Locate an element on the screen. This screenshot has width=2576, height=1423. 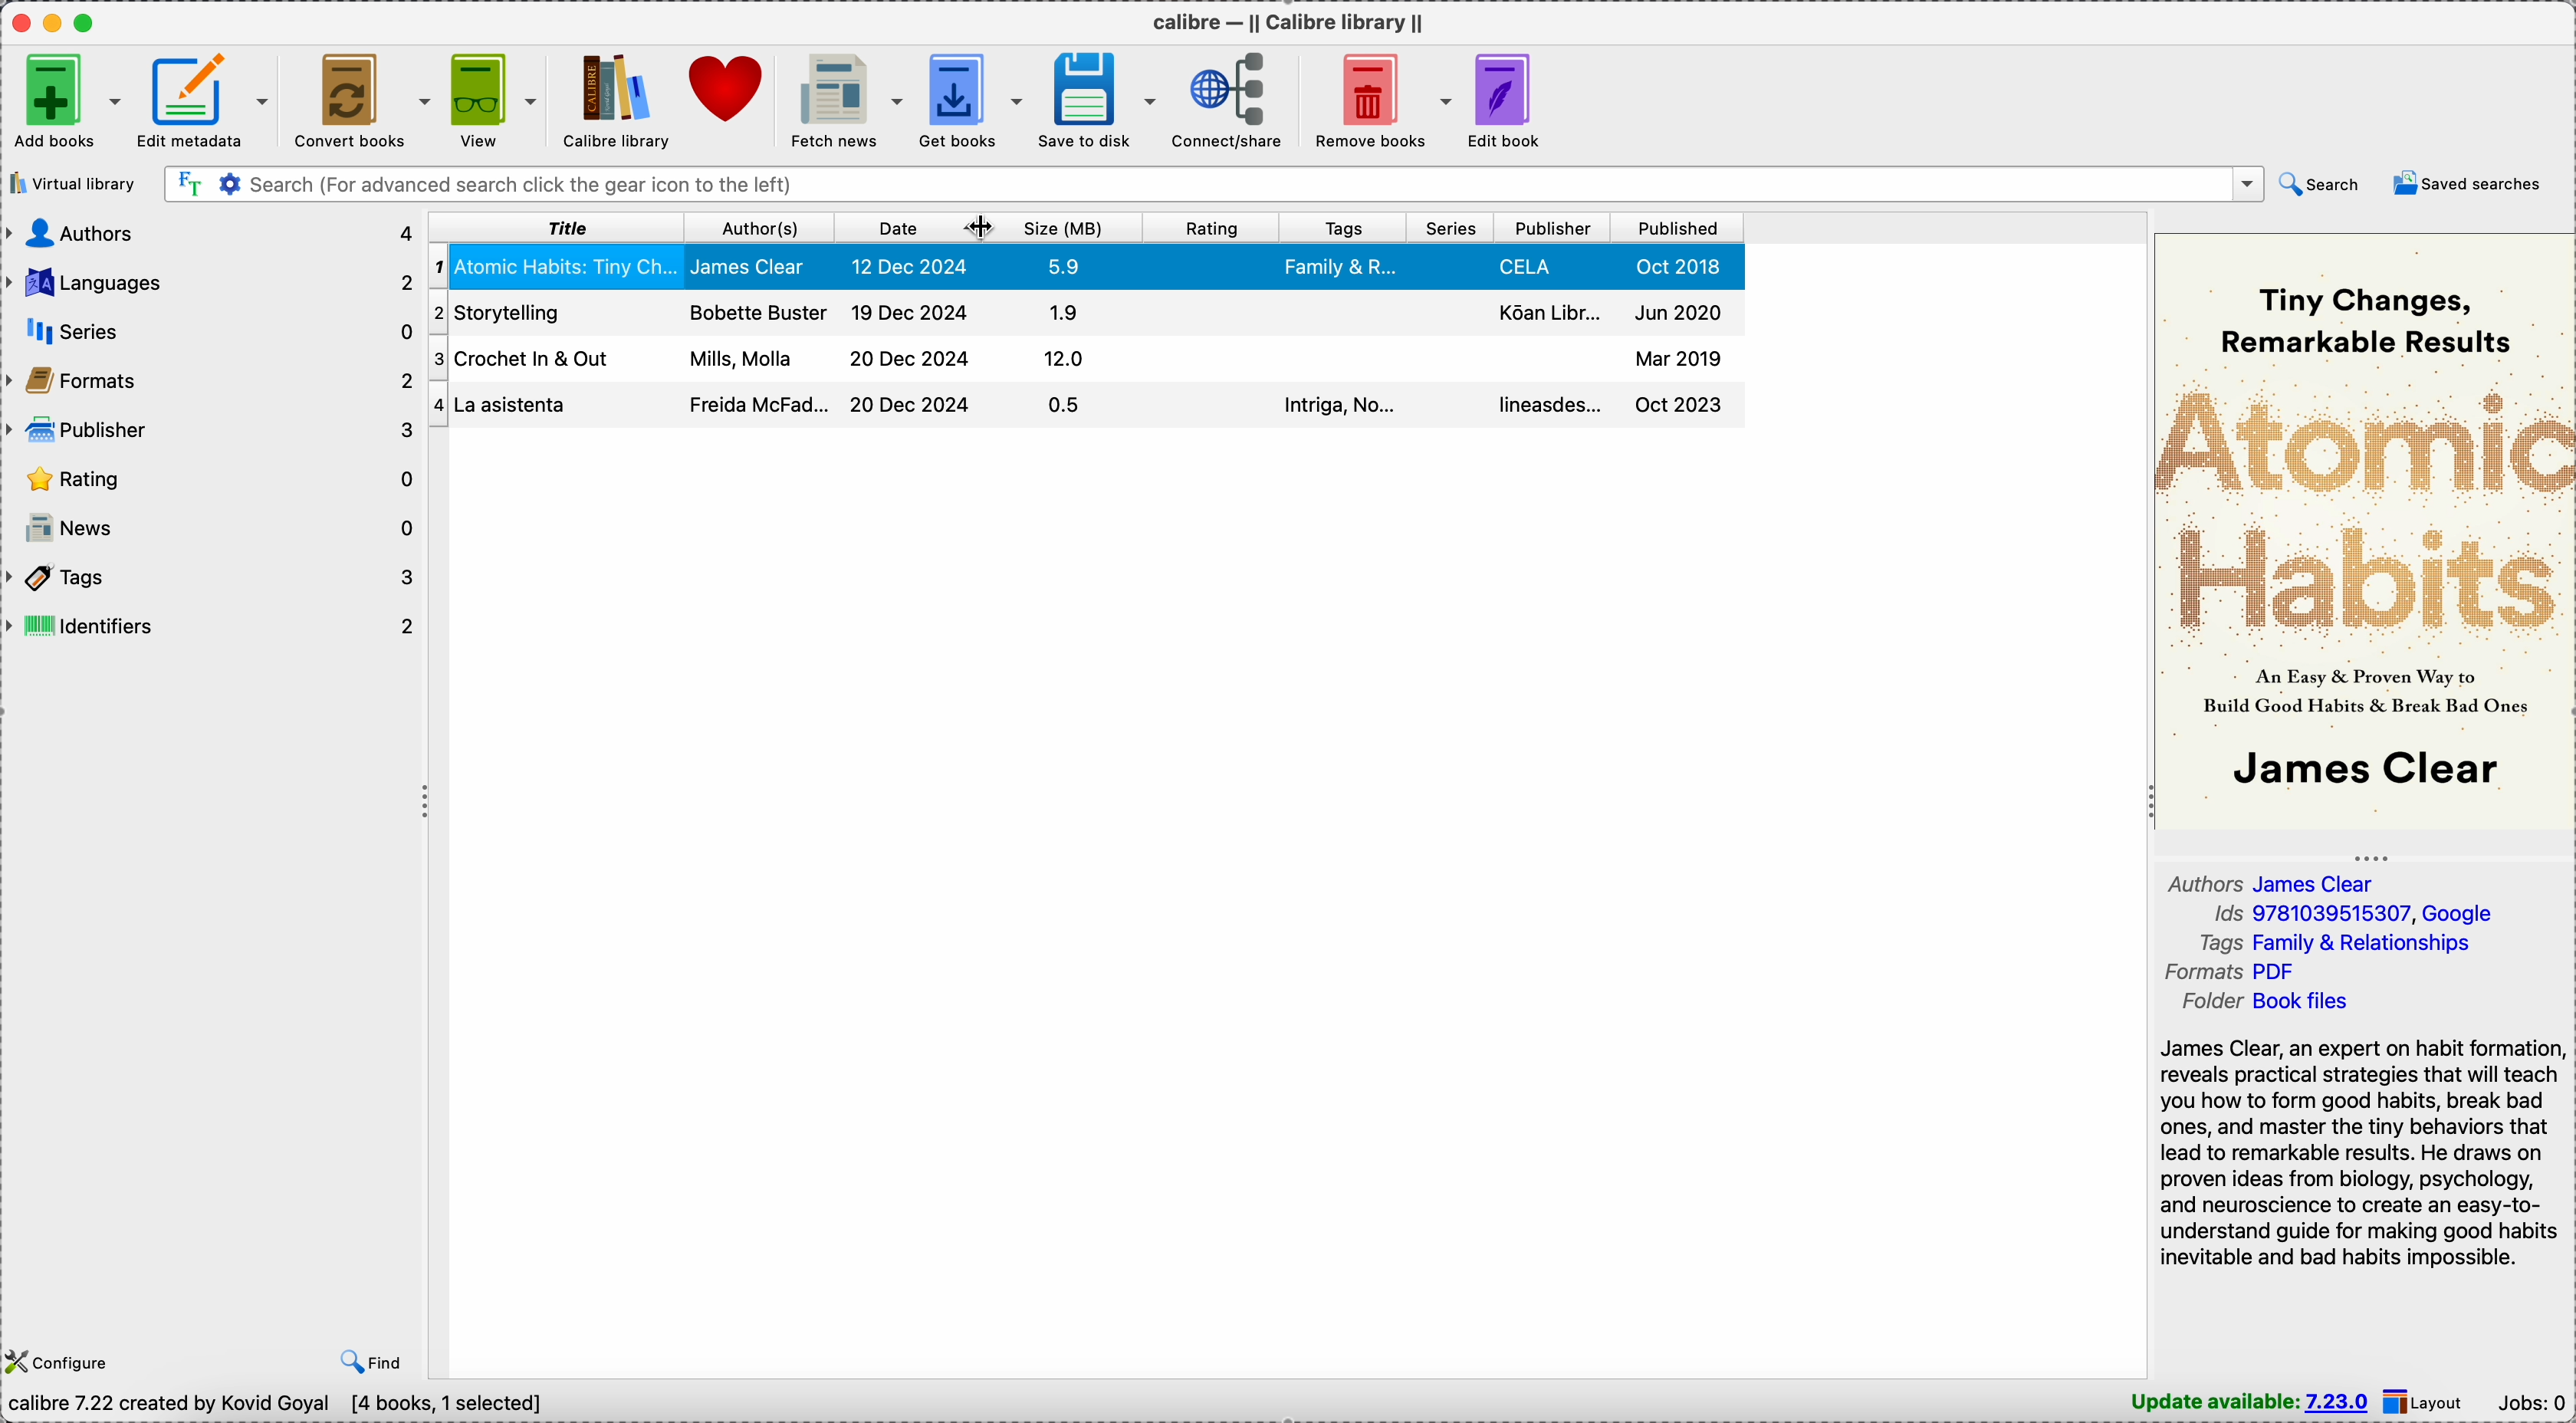
find is located at coordinates (367, 1360).